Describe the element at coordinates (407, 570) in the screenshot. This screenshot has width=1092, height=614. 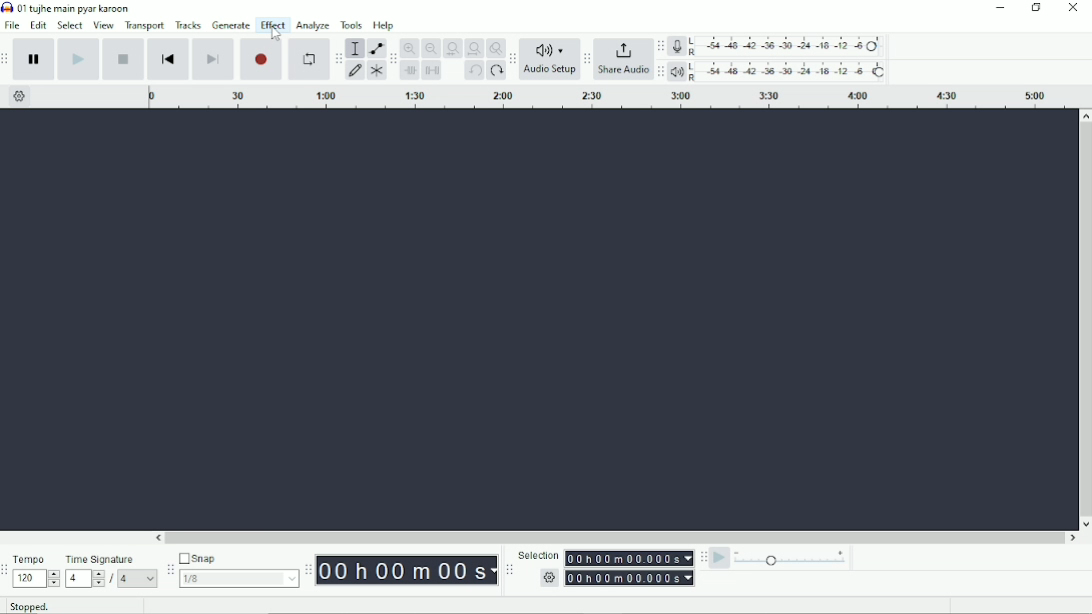
I see `Time` at that location.